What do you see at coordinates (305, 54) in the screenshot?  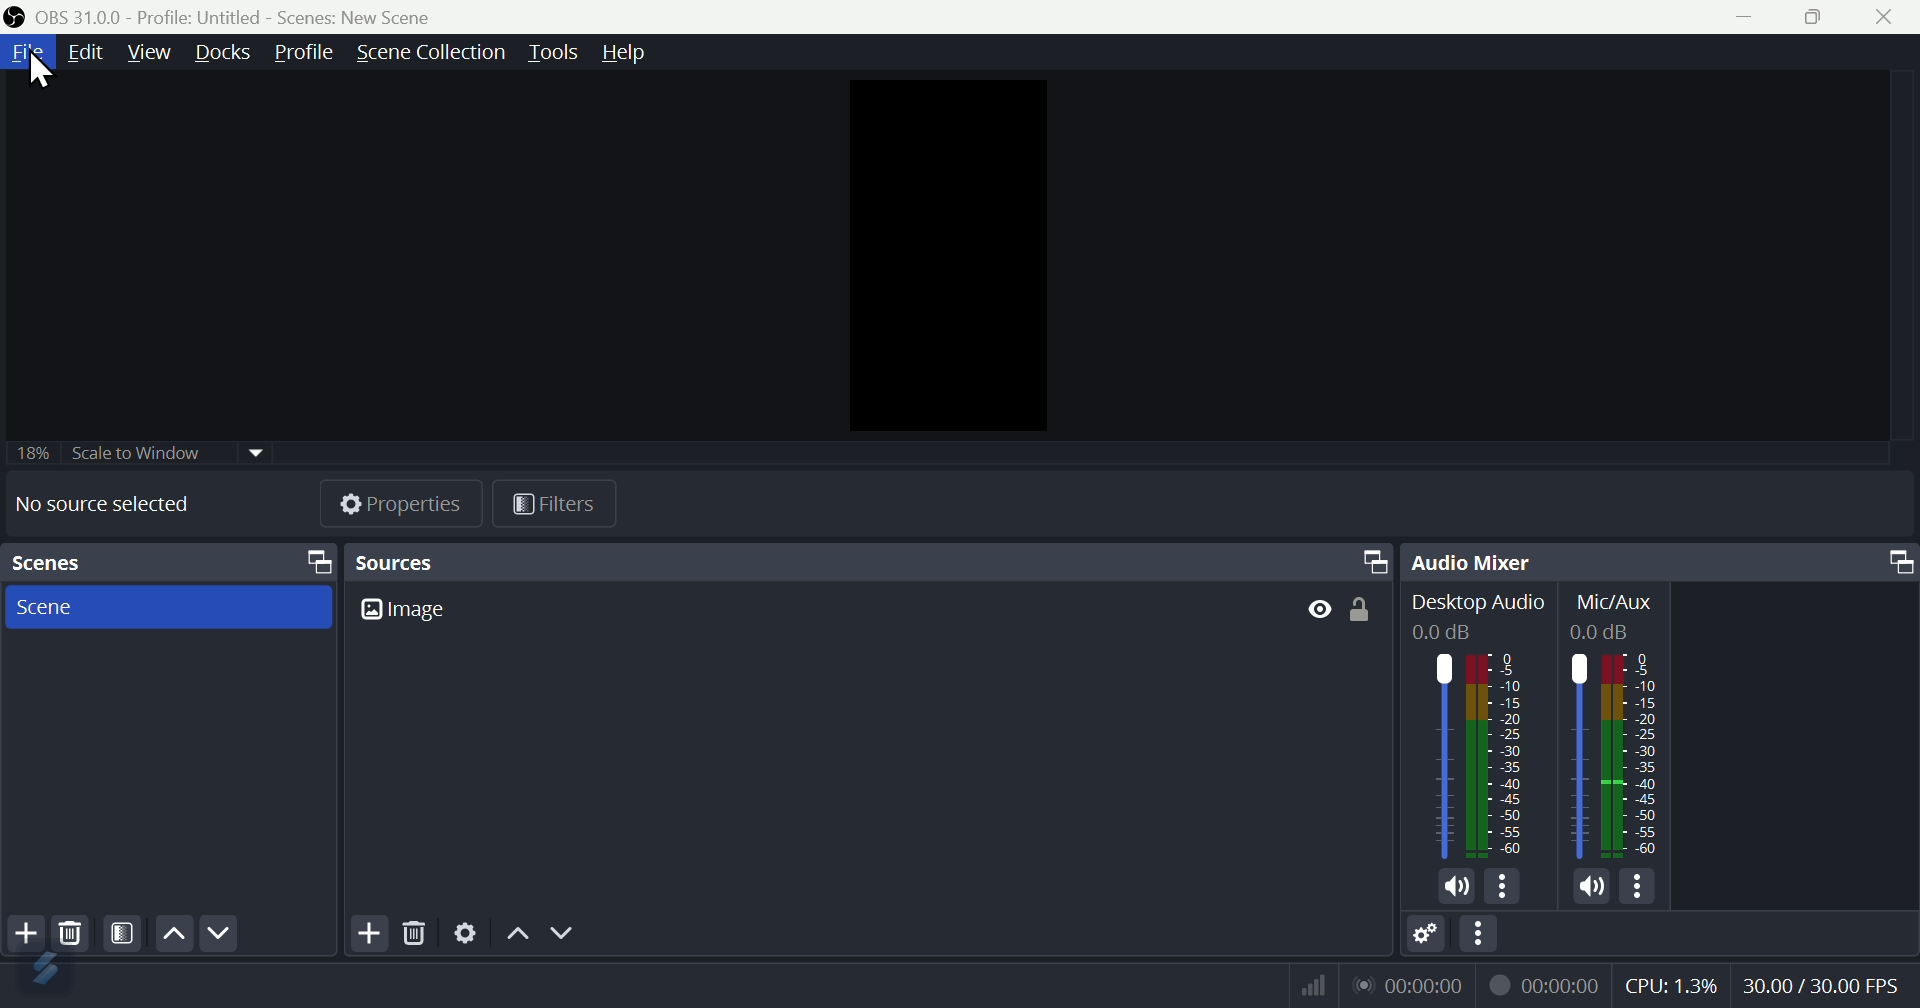 I see `Profile` at bounding box center [305, 54].